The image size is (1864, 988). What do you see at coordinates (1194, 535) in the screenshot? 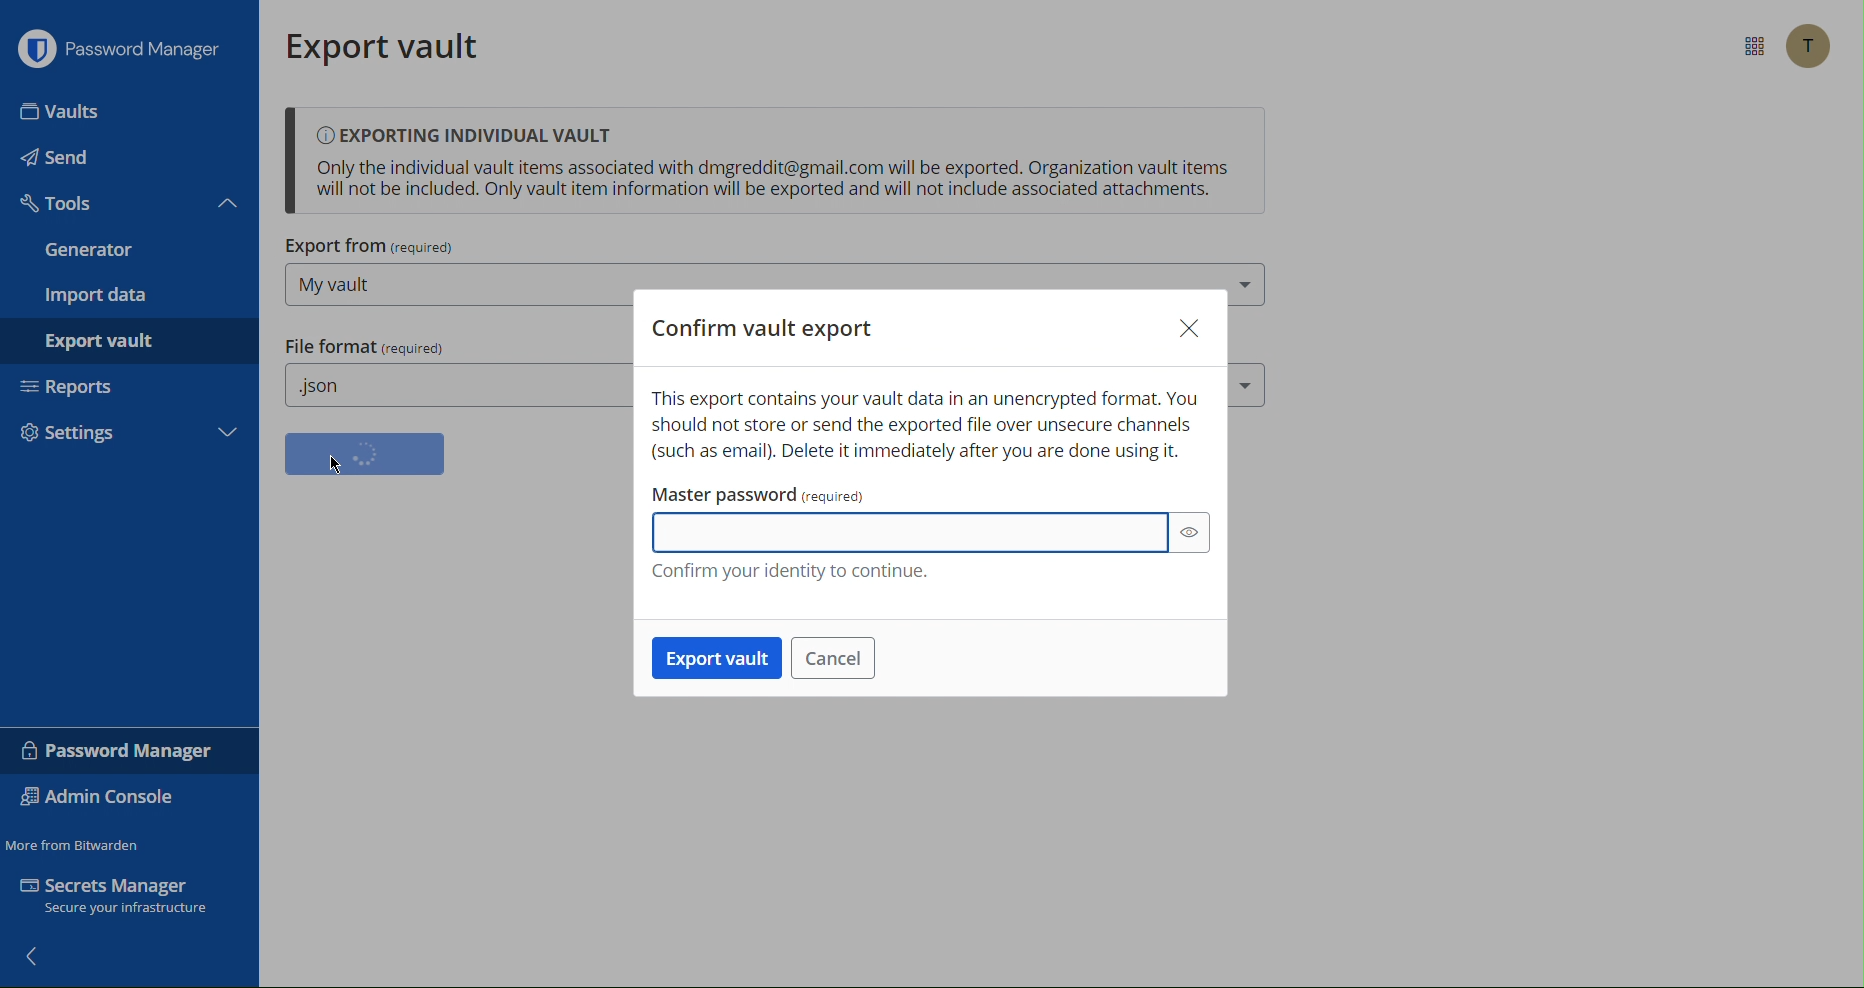
I see ` eye button` at bounding box center [1194, 535].